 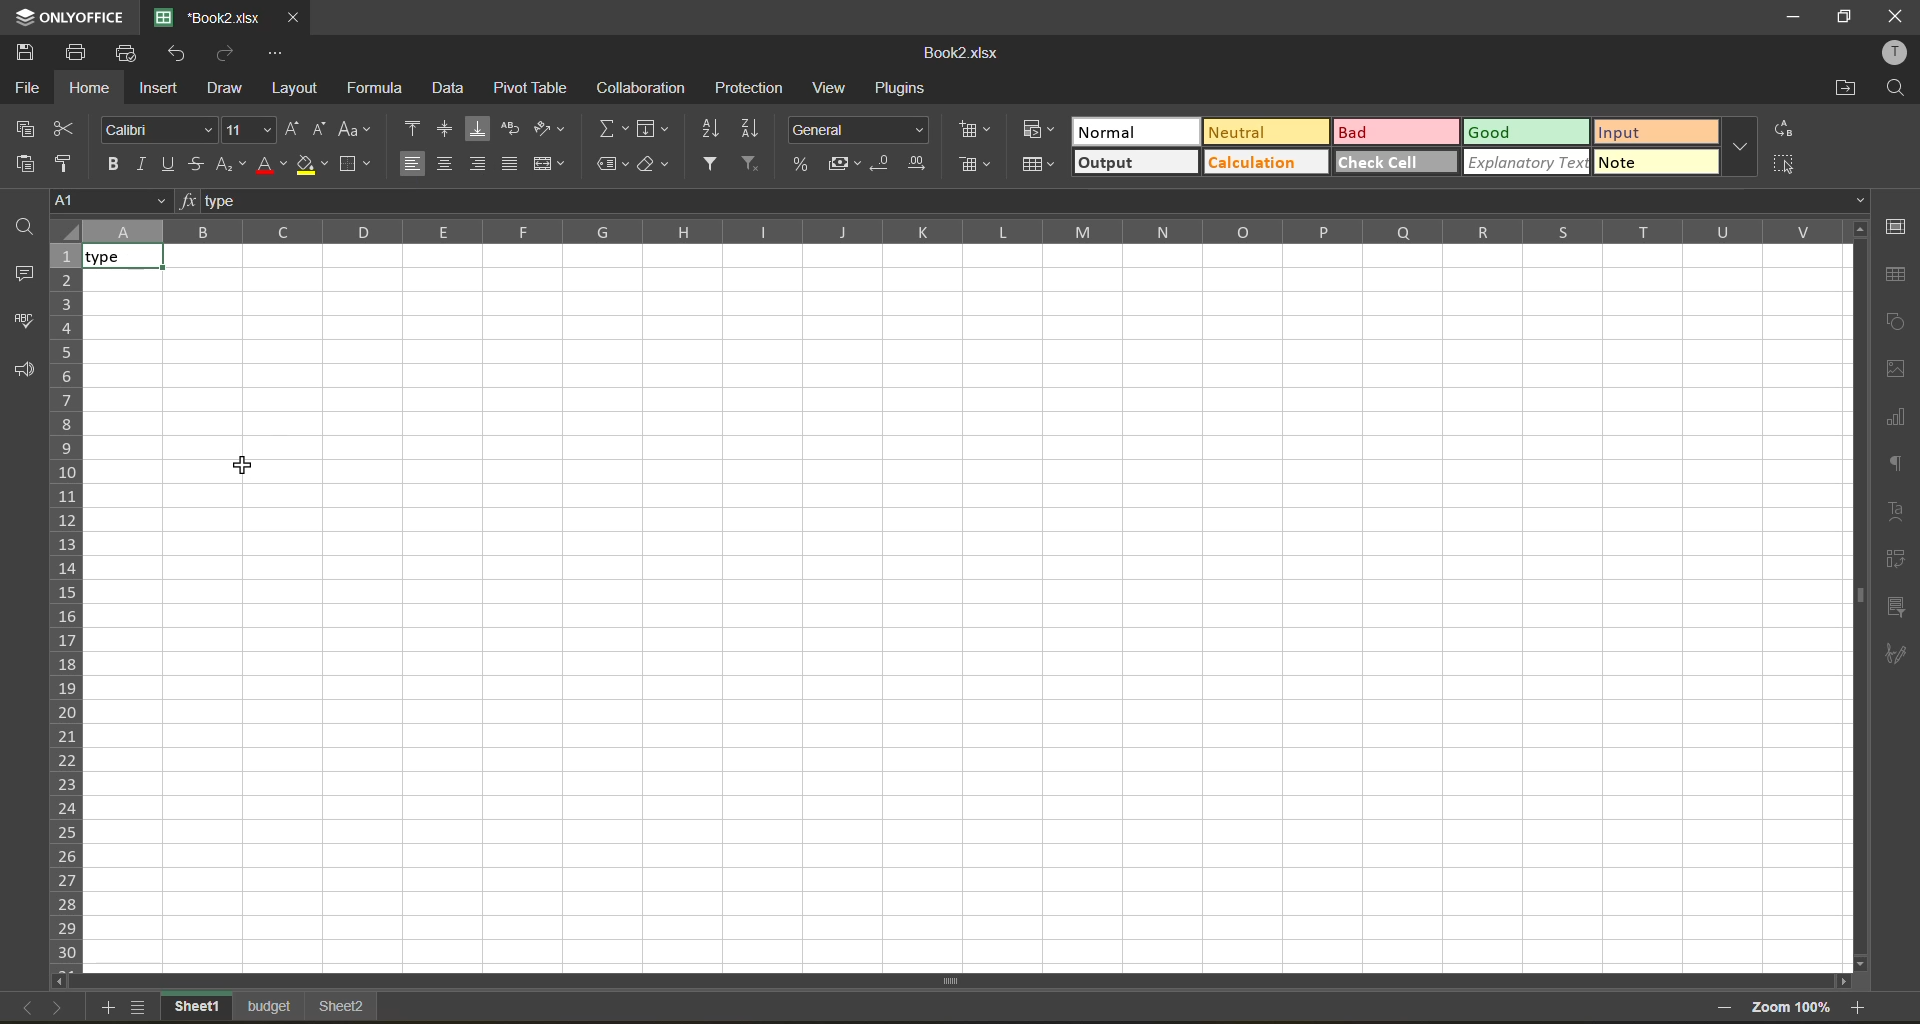 What do you see at coordinates (1042, 167) in the screenshot?
I see `format as table` at bounding box center [1042, 167].